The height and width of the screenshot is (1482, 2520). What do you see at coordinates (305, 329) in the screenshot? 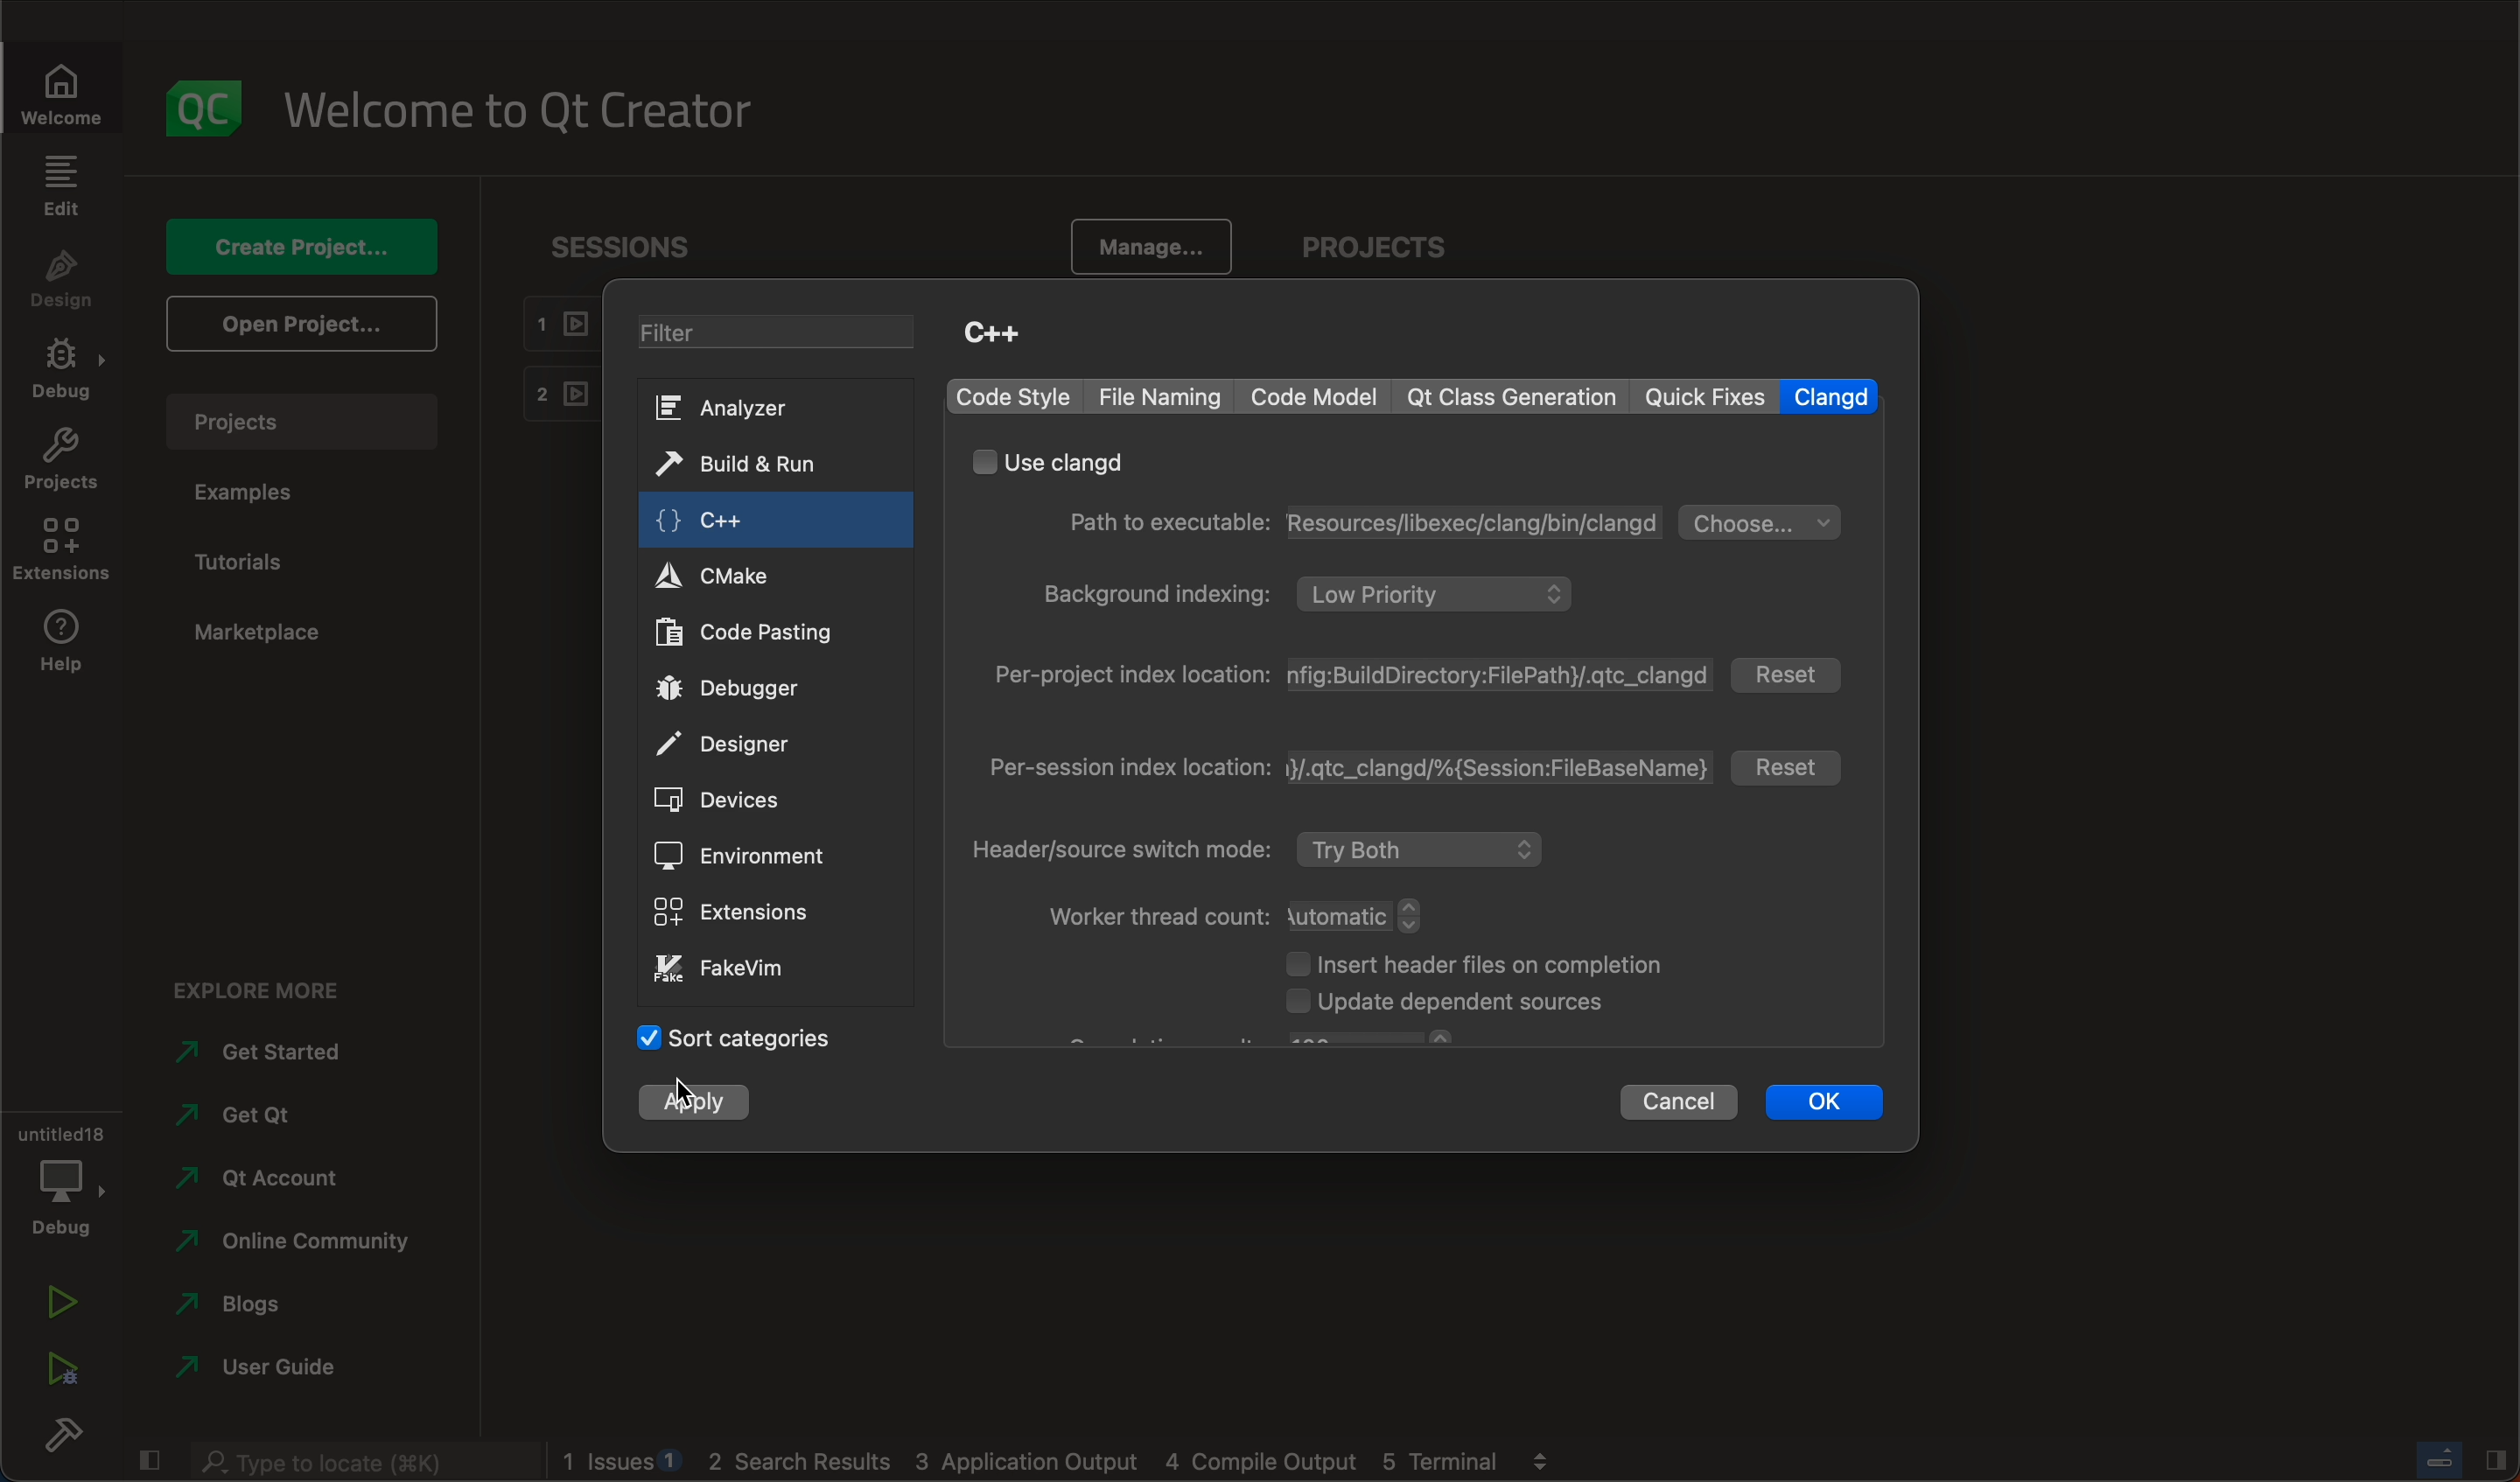
I see `open` at bounding box center [305, 329].